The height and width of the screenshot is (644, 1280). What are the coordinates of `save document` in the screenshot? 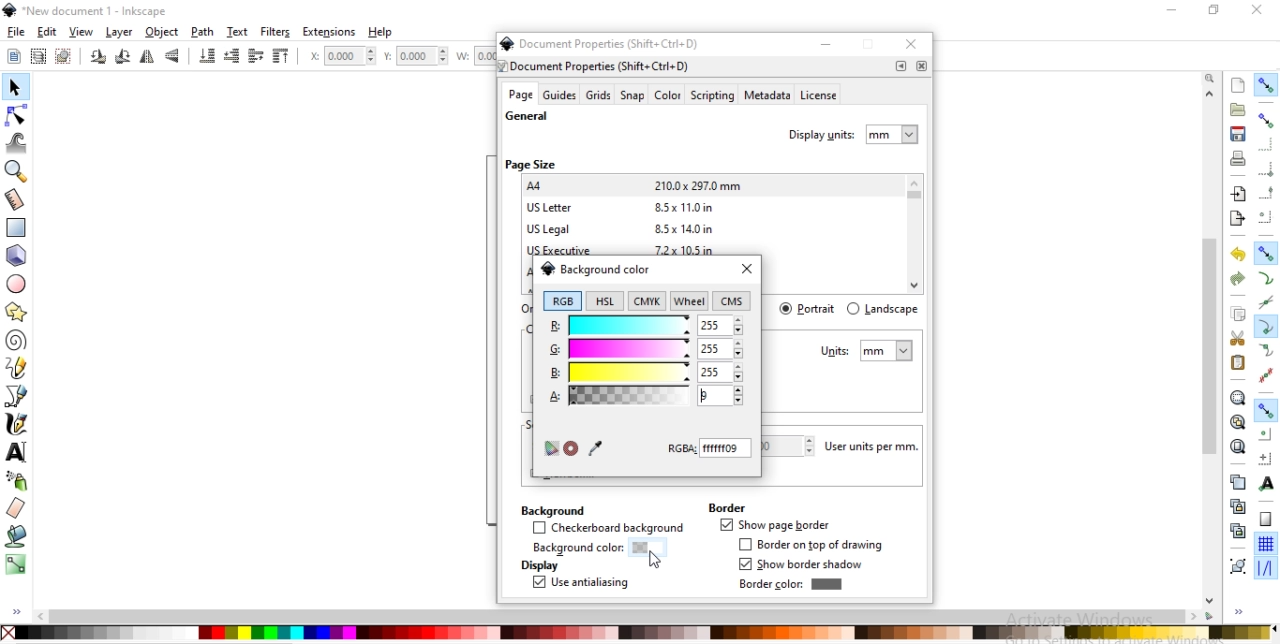 It's located at (1238, 134).